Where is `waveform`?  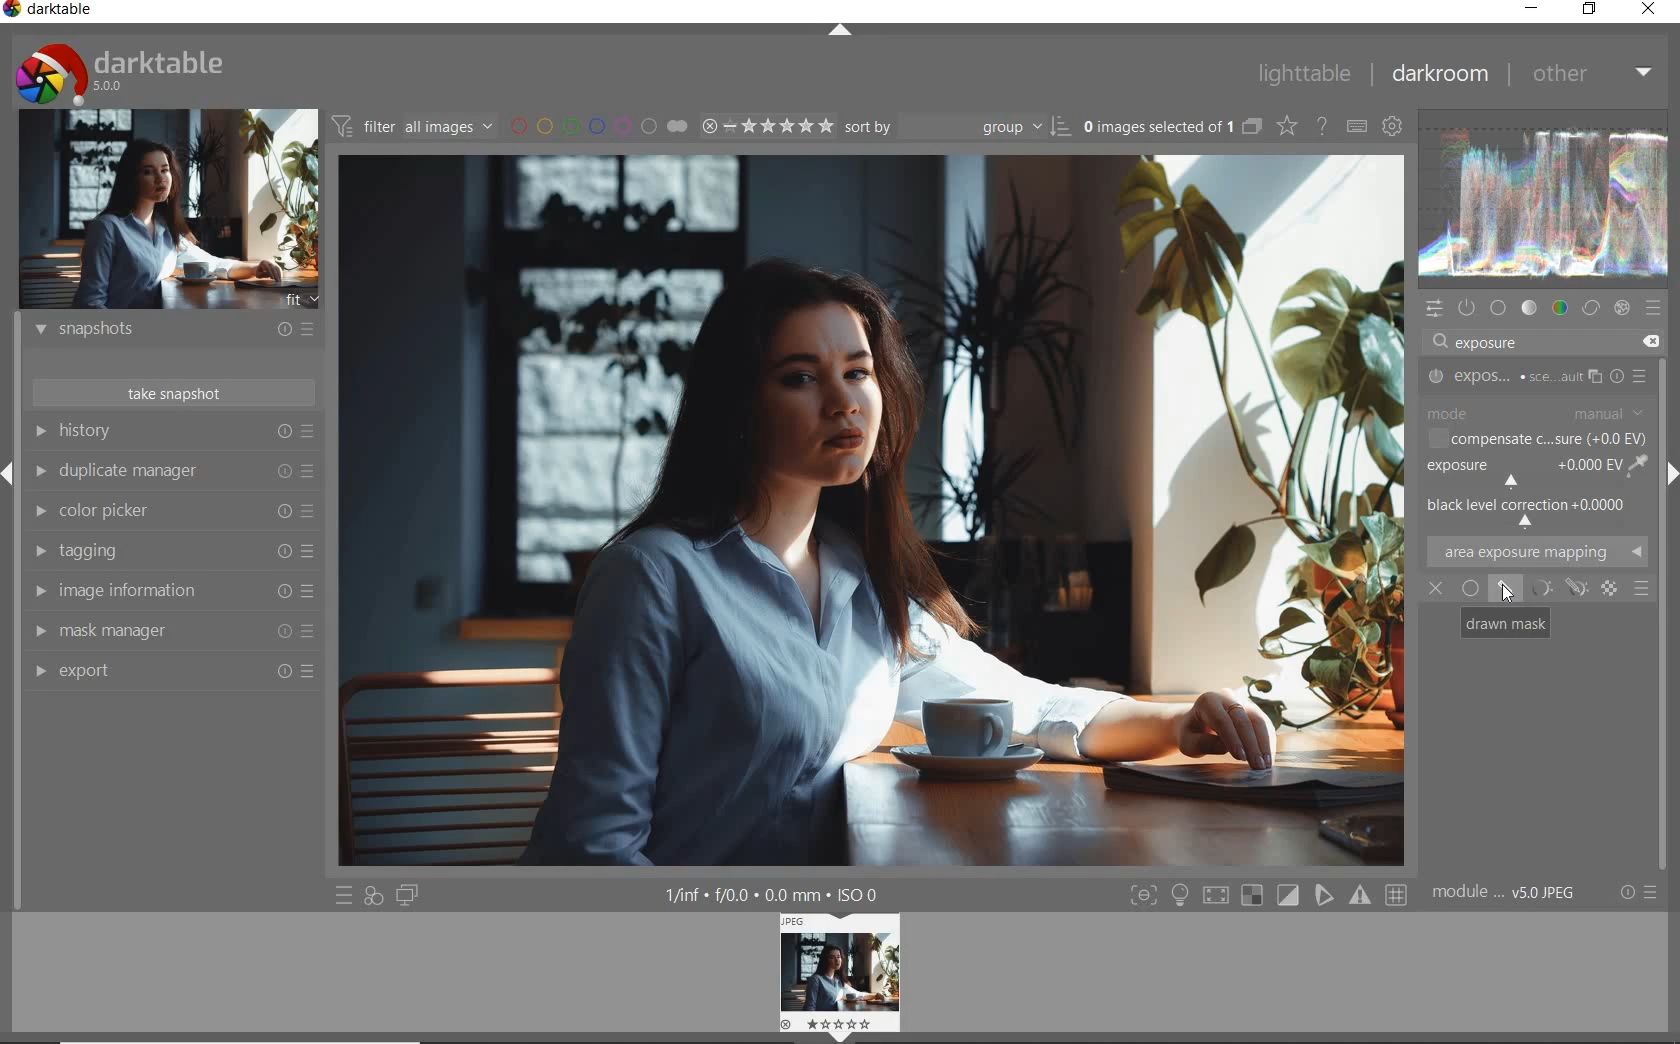
waveform is located at coordinates (1546, 203).